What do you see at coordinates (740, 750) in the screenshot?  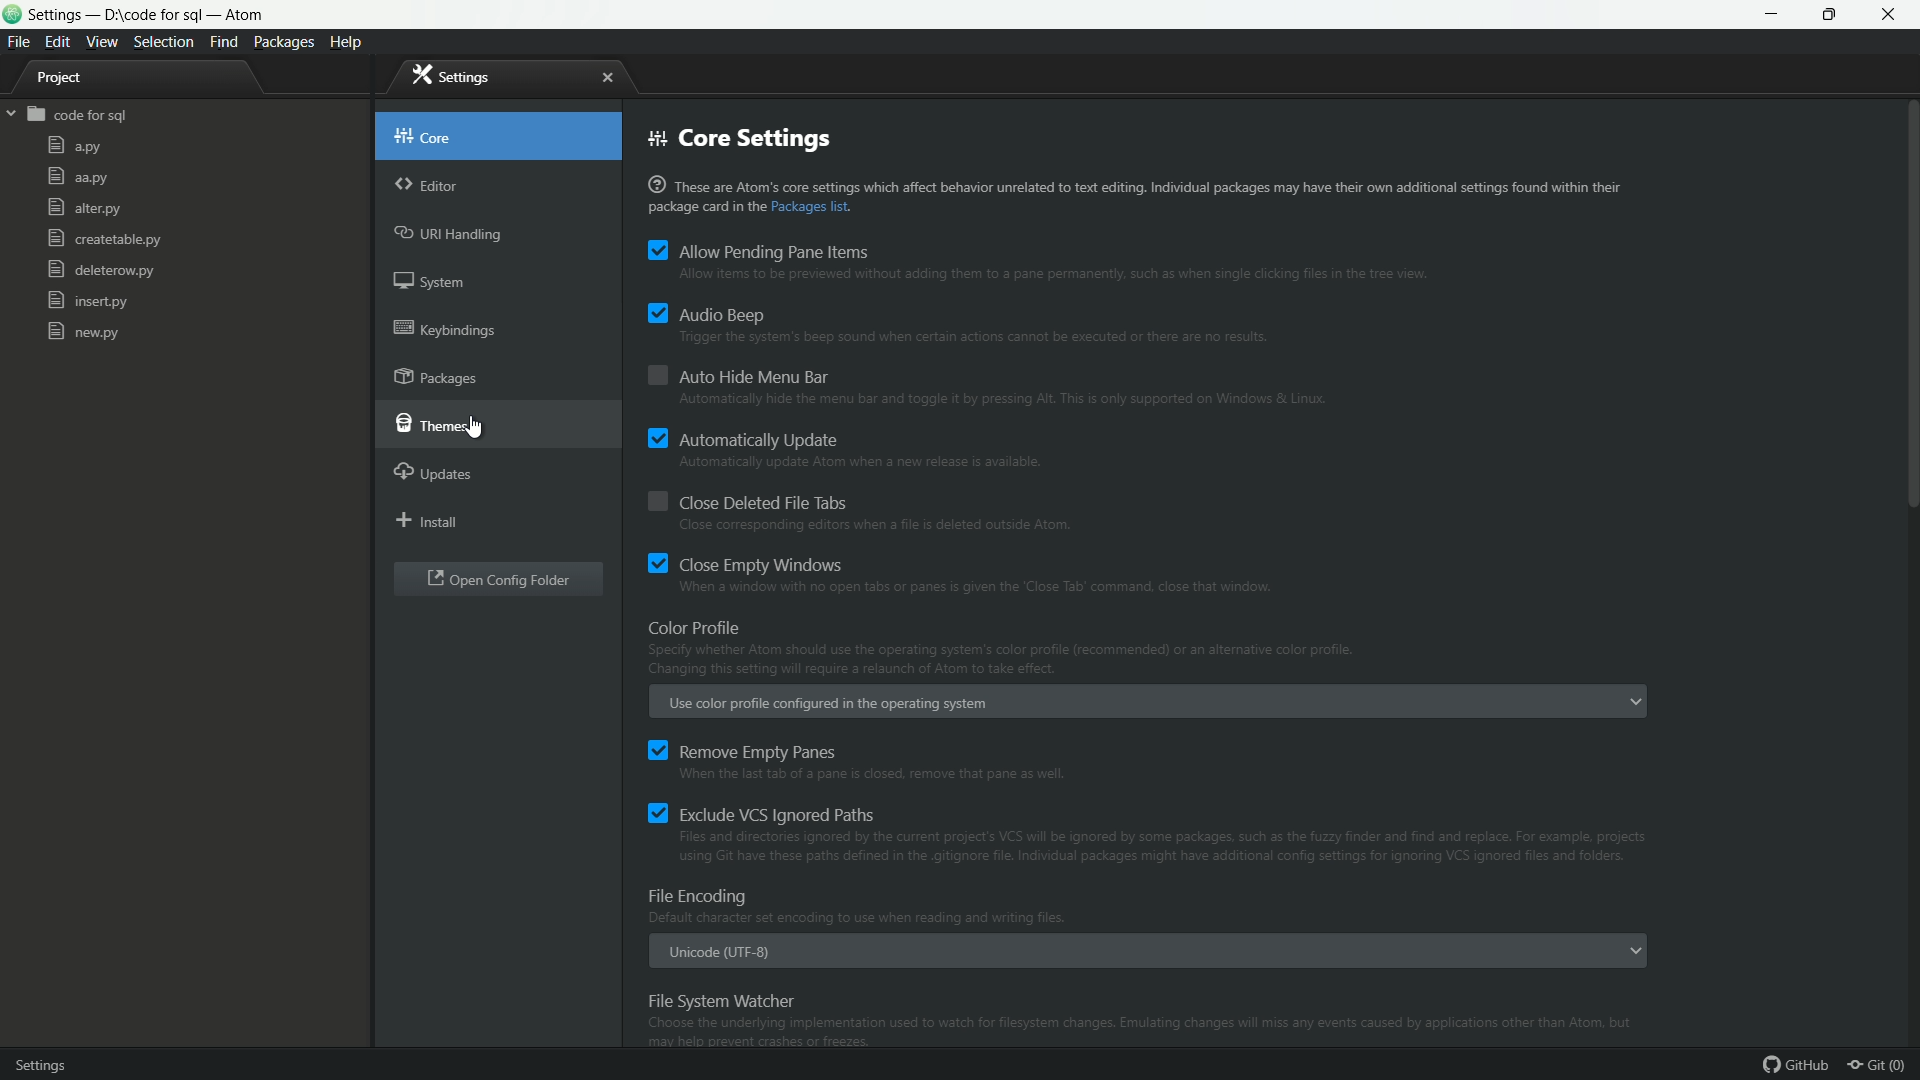 I see `remove empty panes` at bounding box center [740, 750].